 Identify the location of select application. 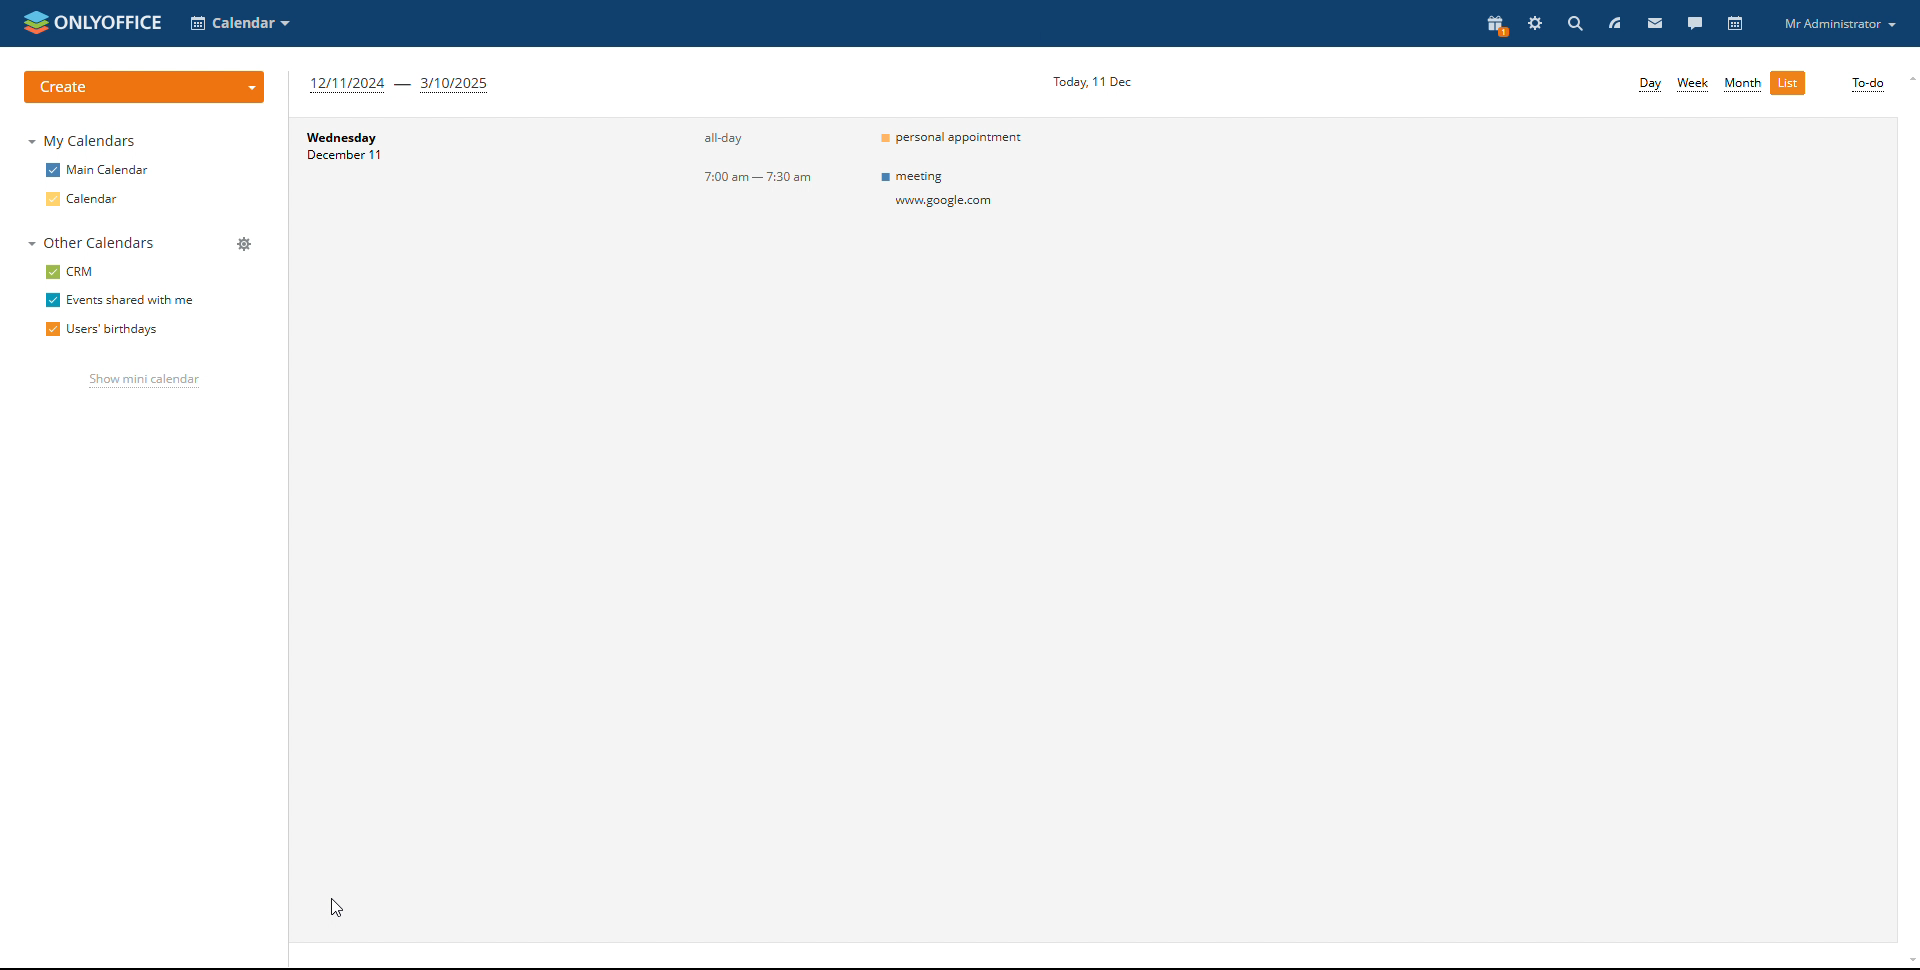
(242, 23).